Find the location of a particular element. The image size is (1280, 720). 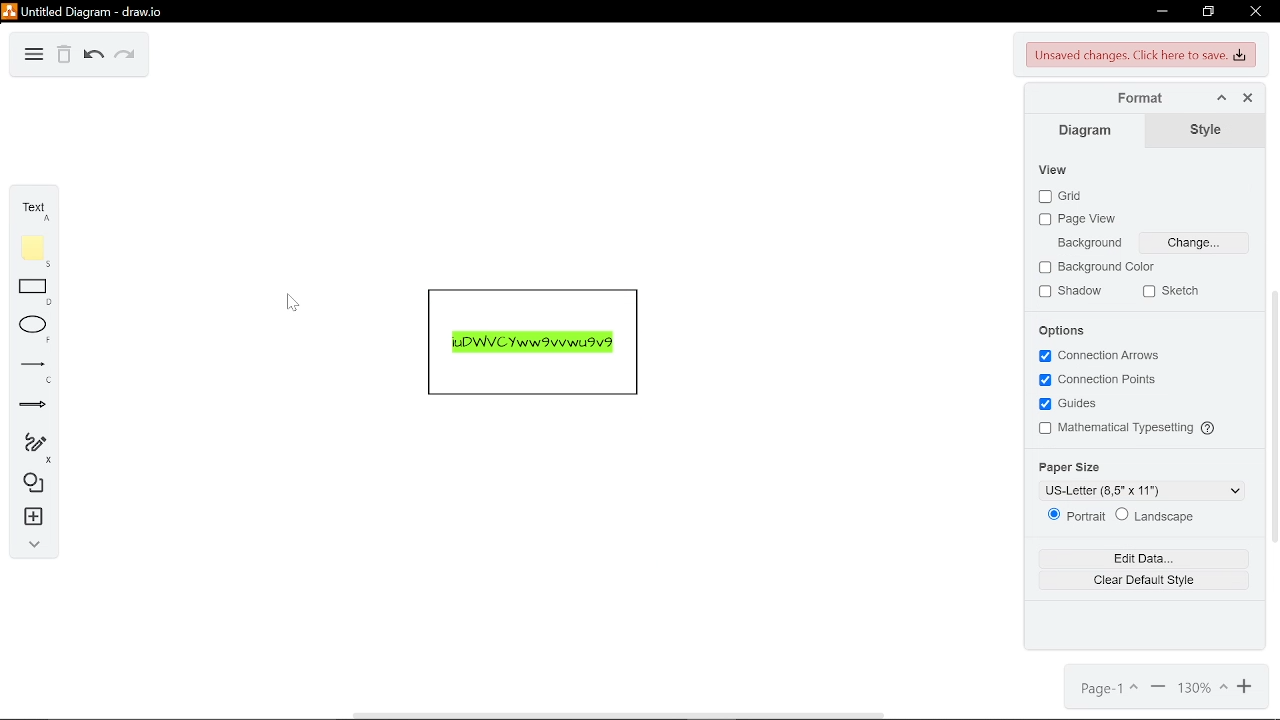

zoom out is located at coordinates (1156, 690).